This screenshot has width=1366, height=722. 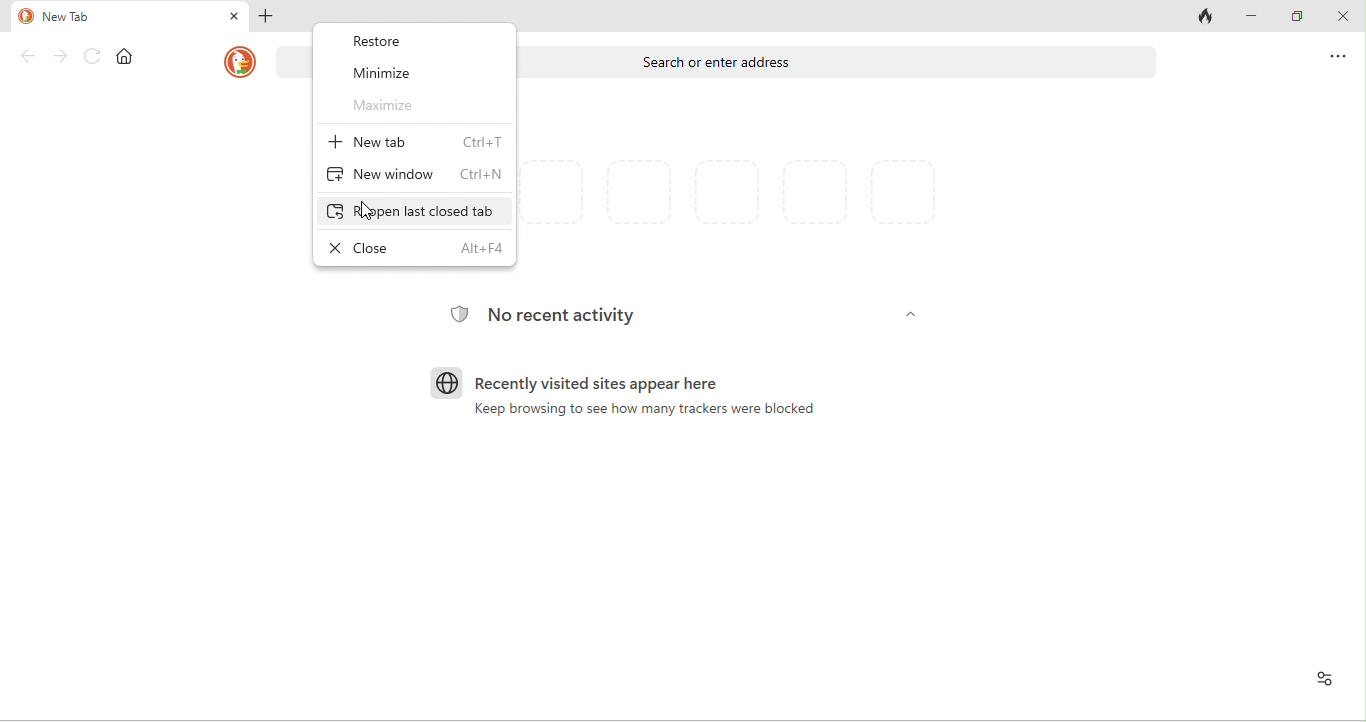 What do you see at coordinates (905, 315) in the screenshot?
I see `dropdown` at bounding box center [905, 315].